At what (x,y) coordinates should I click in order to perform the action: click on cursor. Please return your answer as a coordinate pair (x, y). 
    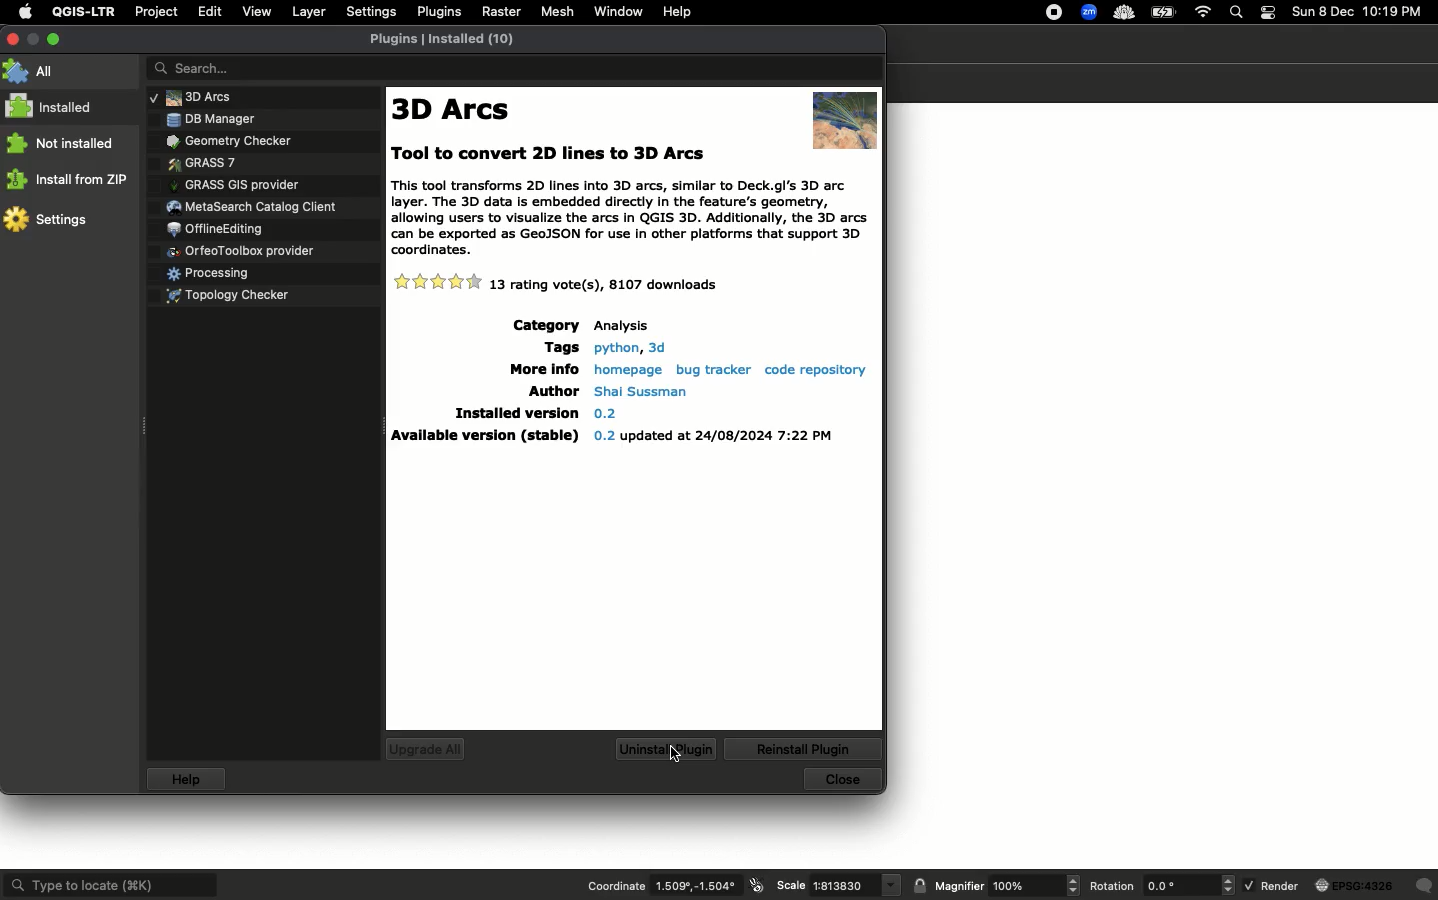
    Looking at the image, I should click on (676, 754).